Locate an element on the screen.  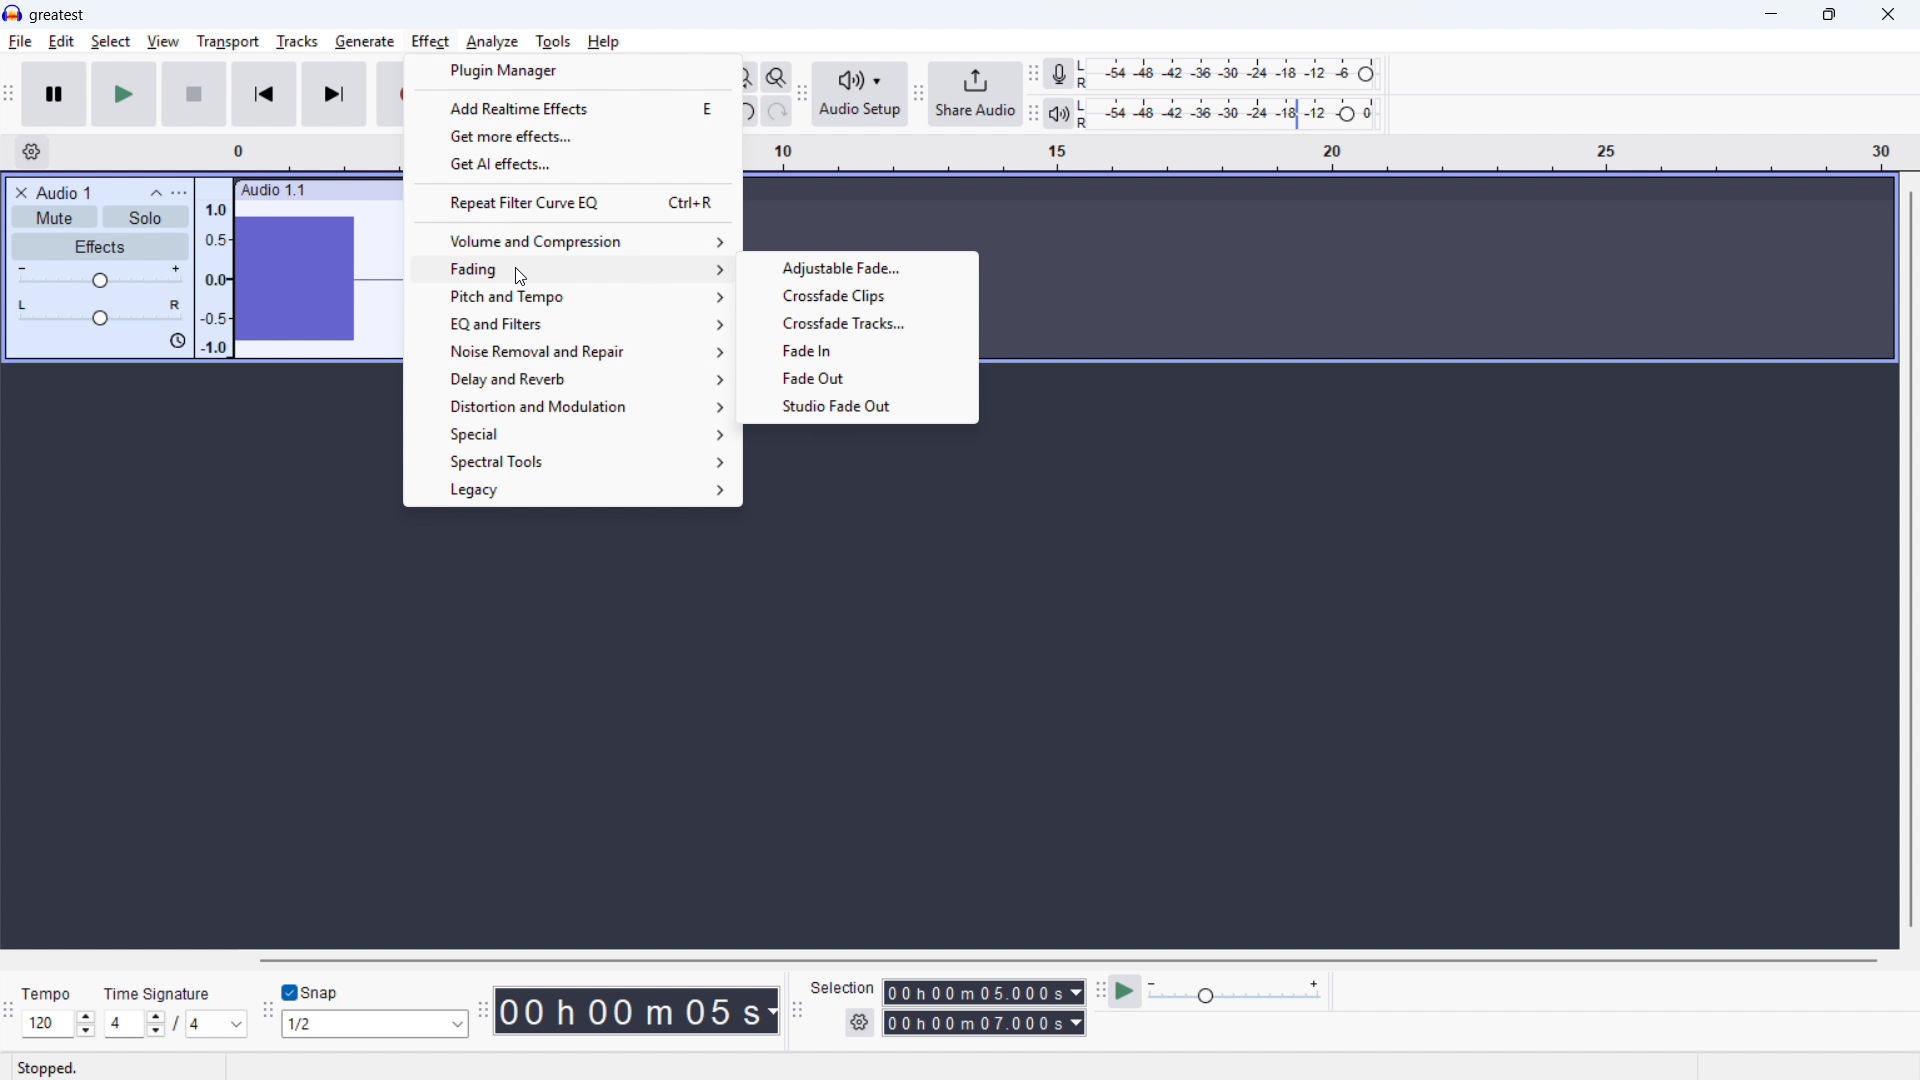
Noise removal and repair  is located at coordinates (574, 352).